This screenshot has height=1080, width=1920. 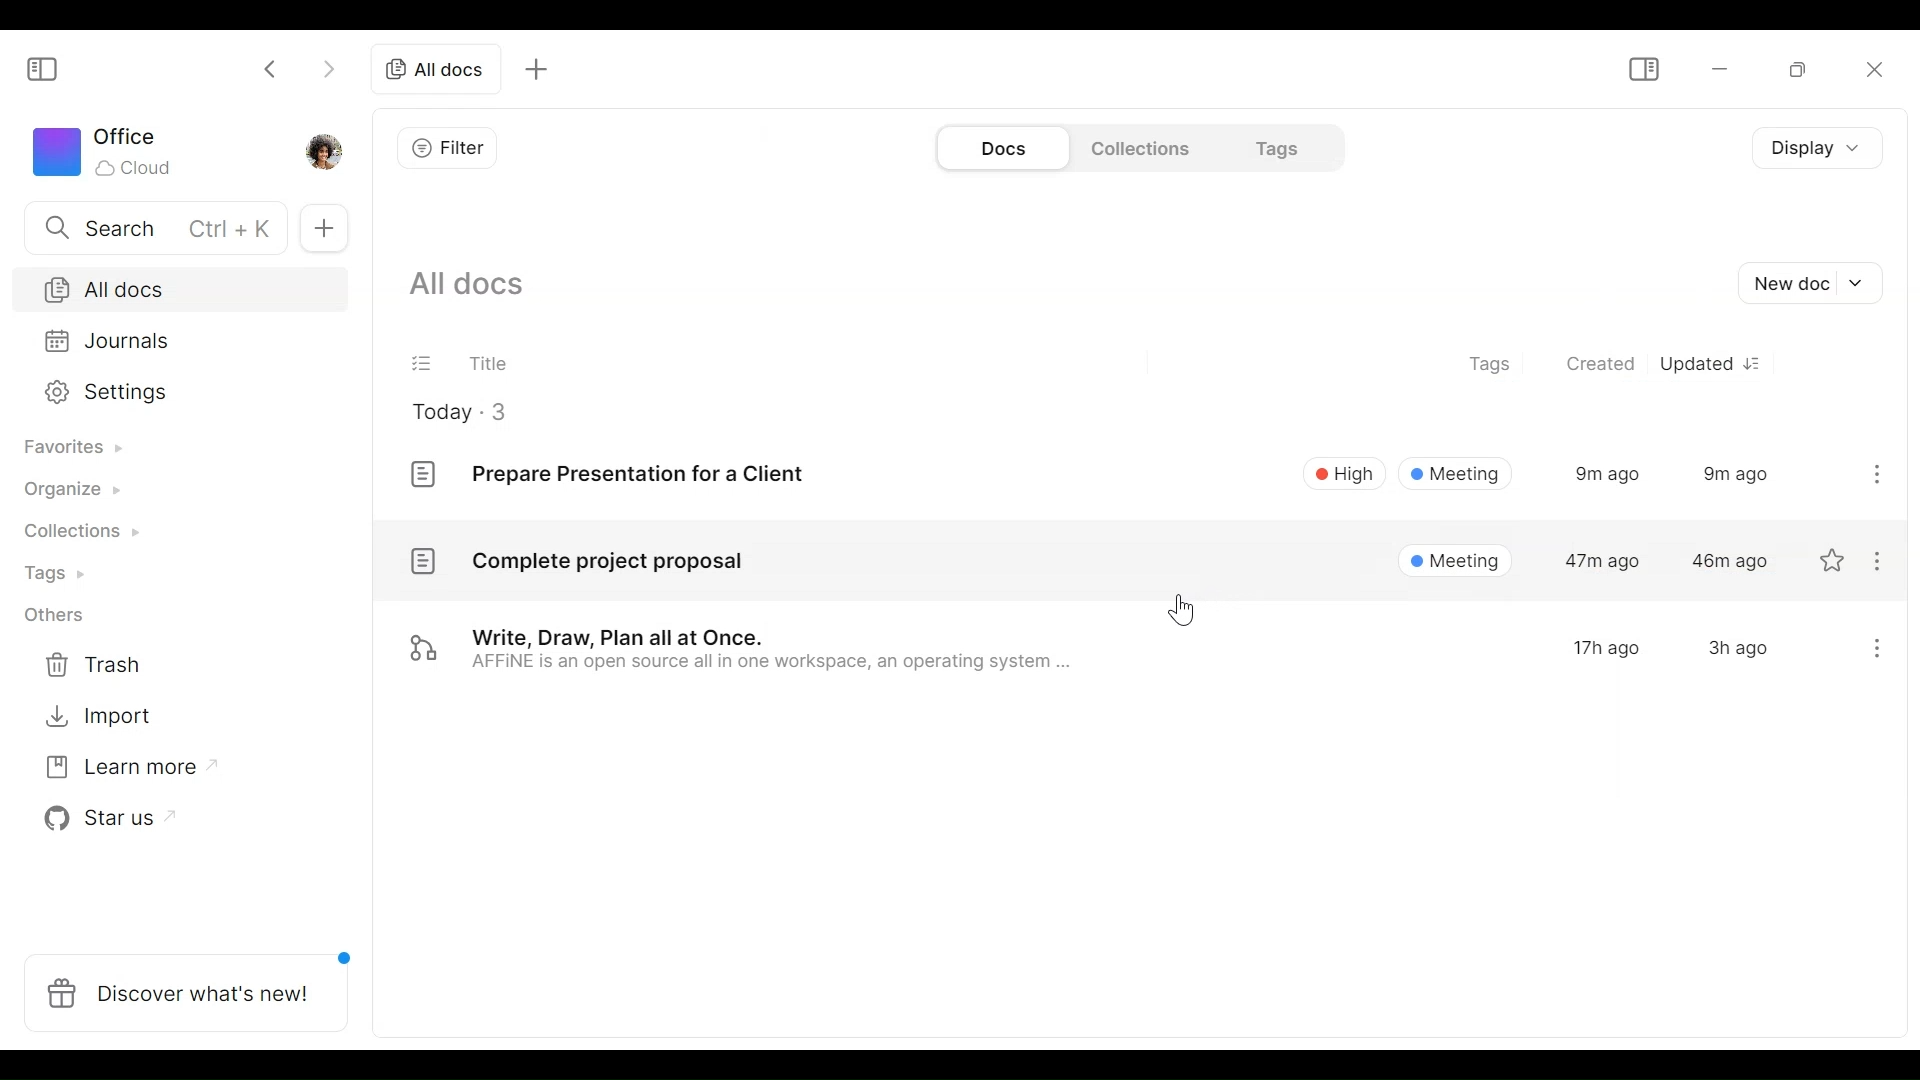 What do you see at coordinates (1740, 650) in the screenshot?
I see `3h ago` at bounding box center [1740, 650].